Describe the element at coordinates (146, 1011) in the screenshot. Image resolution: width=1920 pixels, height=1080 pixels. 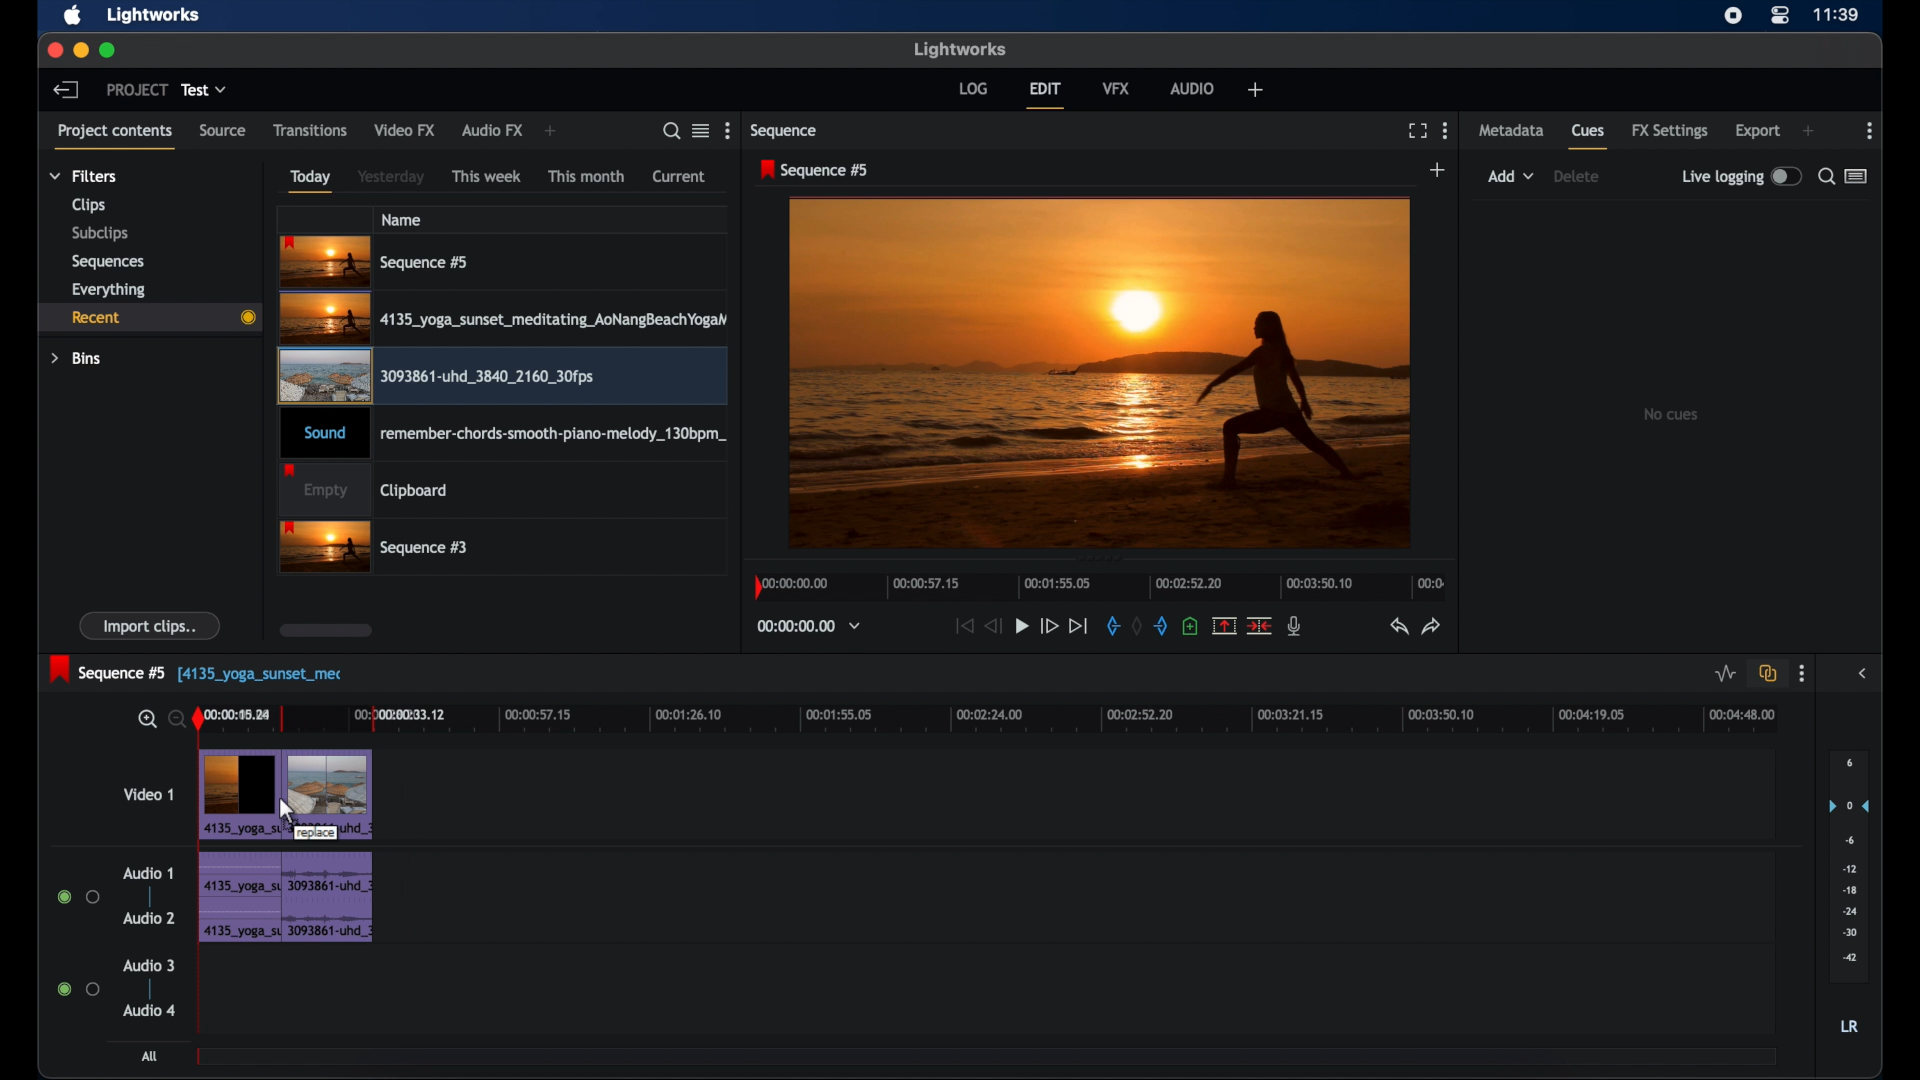
I see `audio 4` at that location.